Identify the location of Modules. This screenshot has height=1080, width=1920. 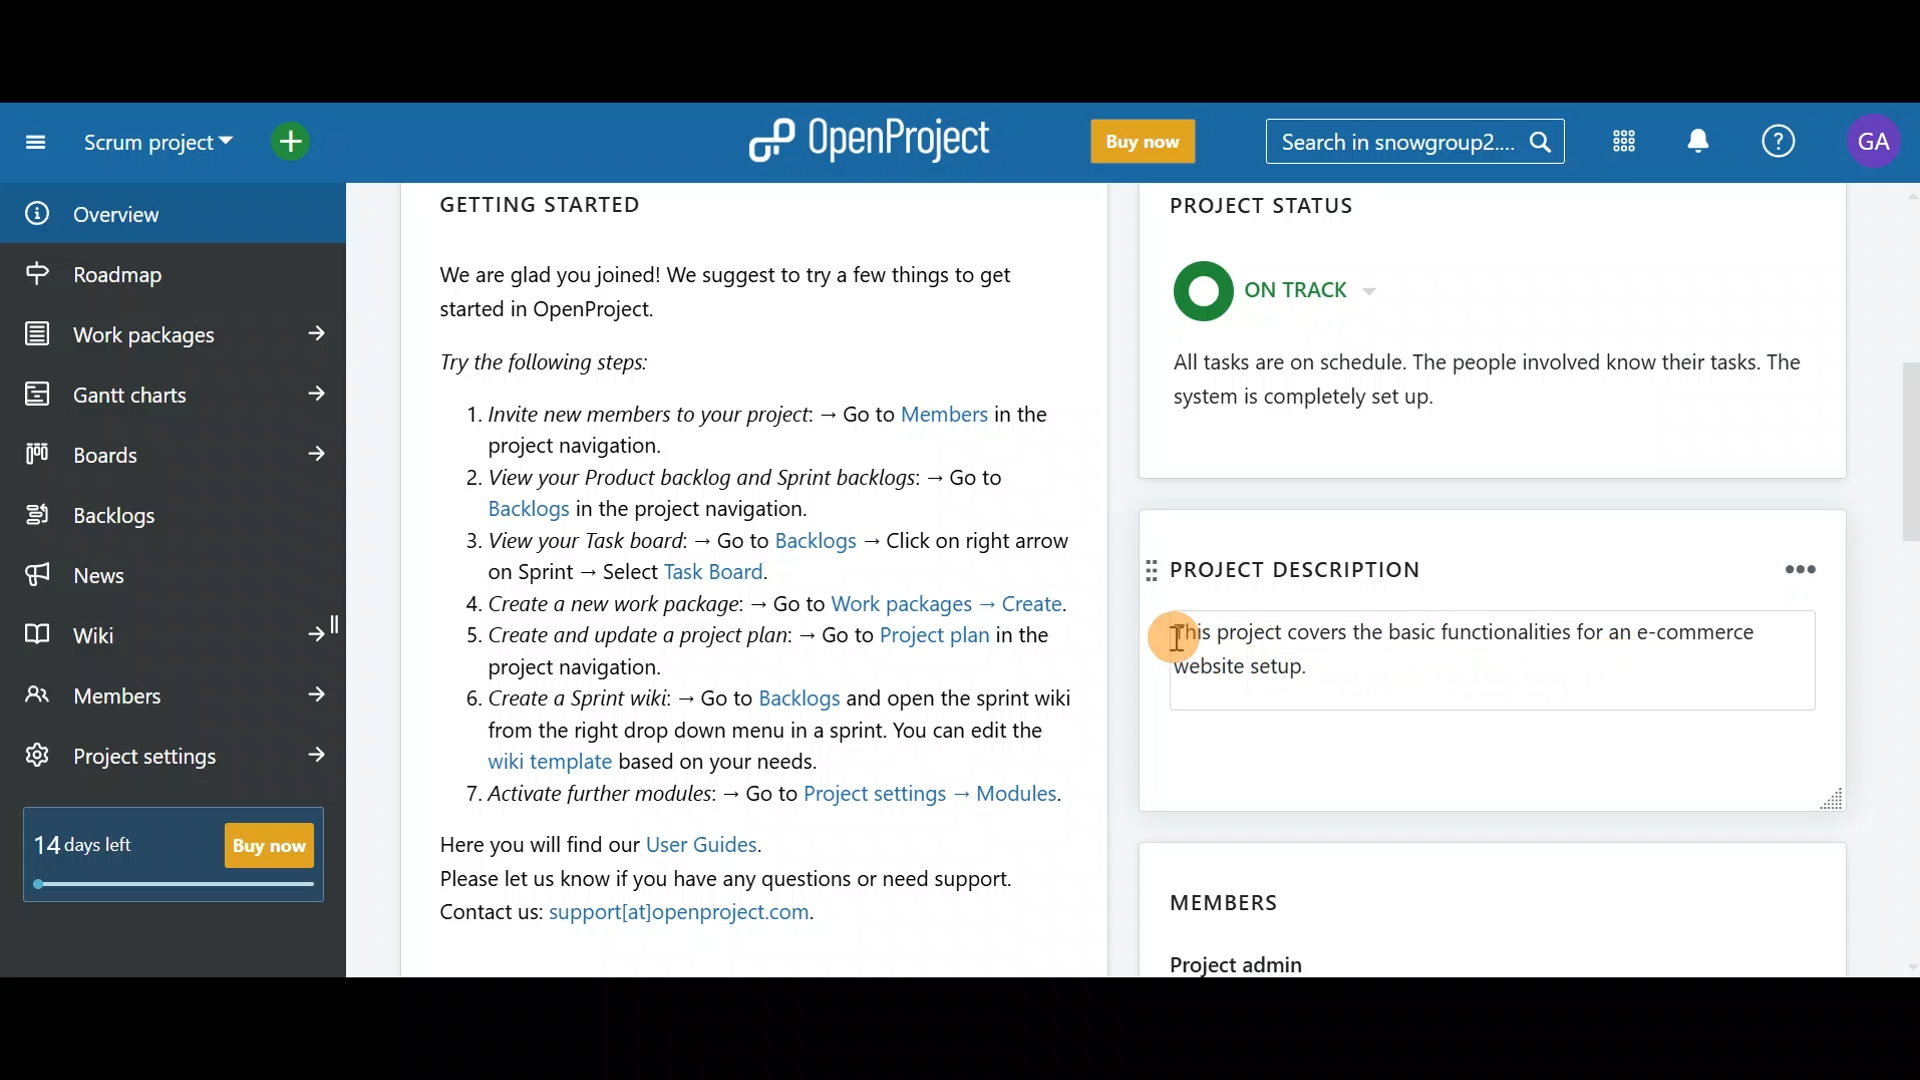
(1620, 146).